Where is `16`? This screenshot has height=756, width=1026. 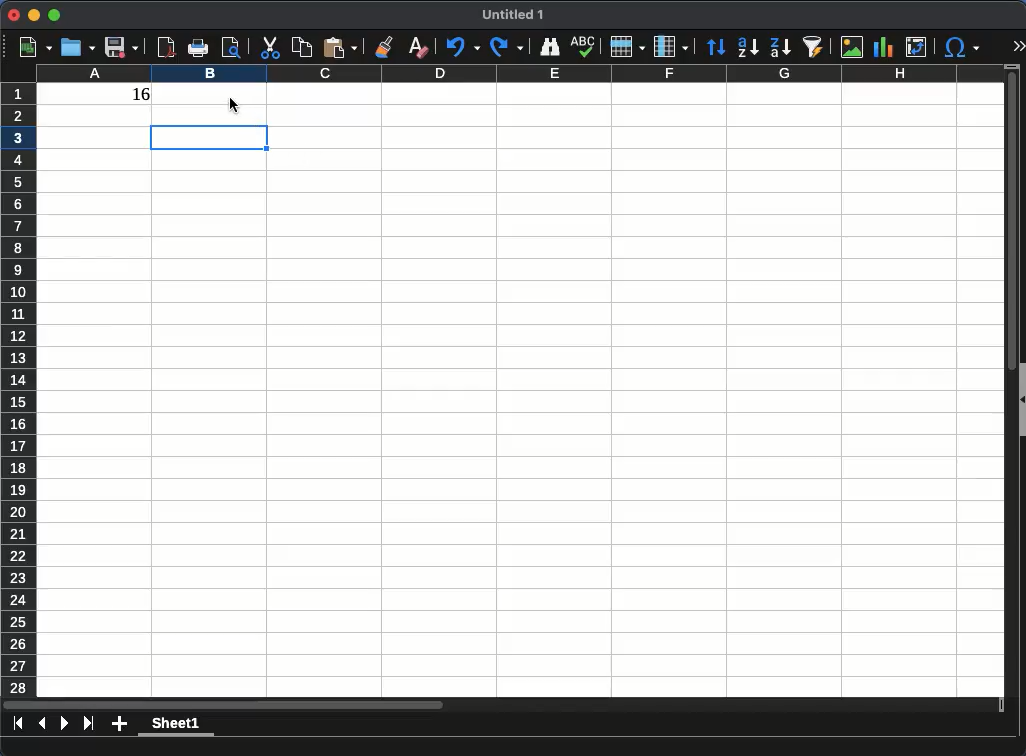
16 is located at coordinates (133, 97).